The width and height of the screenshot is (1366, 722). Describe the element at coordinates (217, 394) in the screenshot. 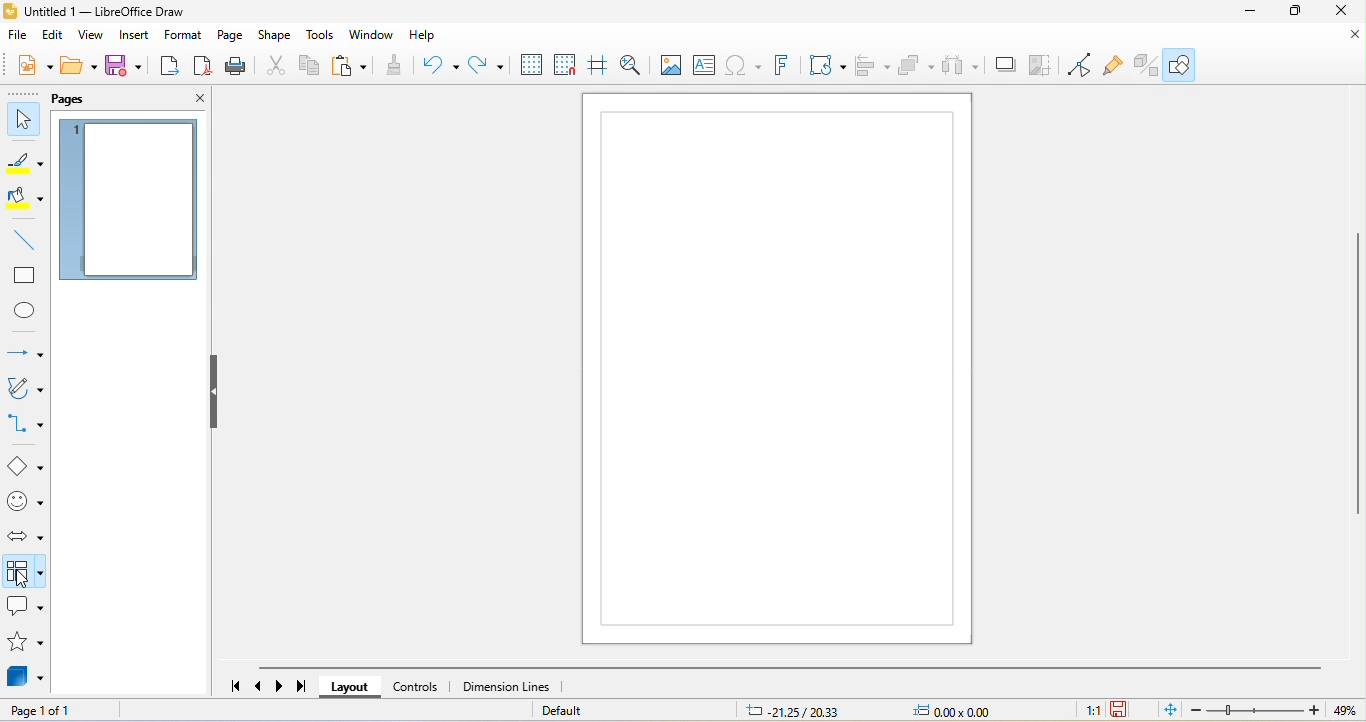

I see `hide` at that location.